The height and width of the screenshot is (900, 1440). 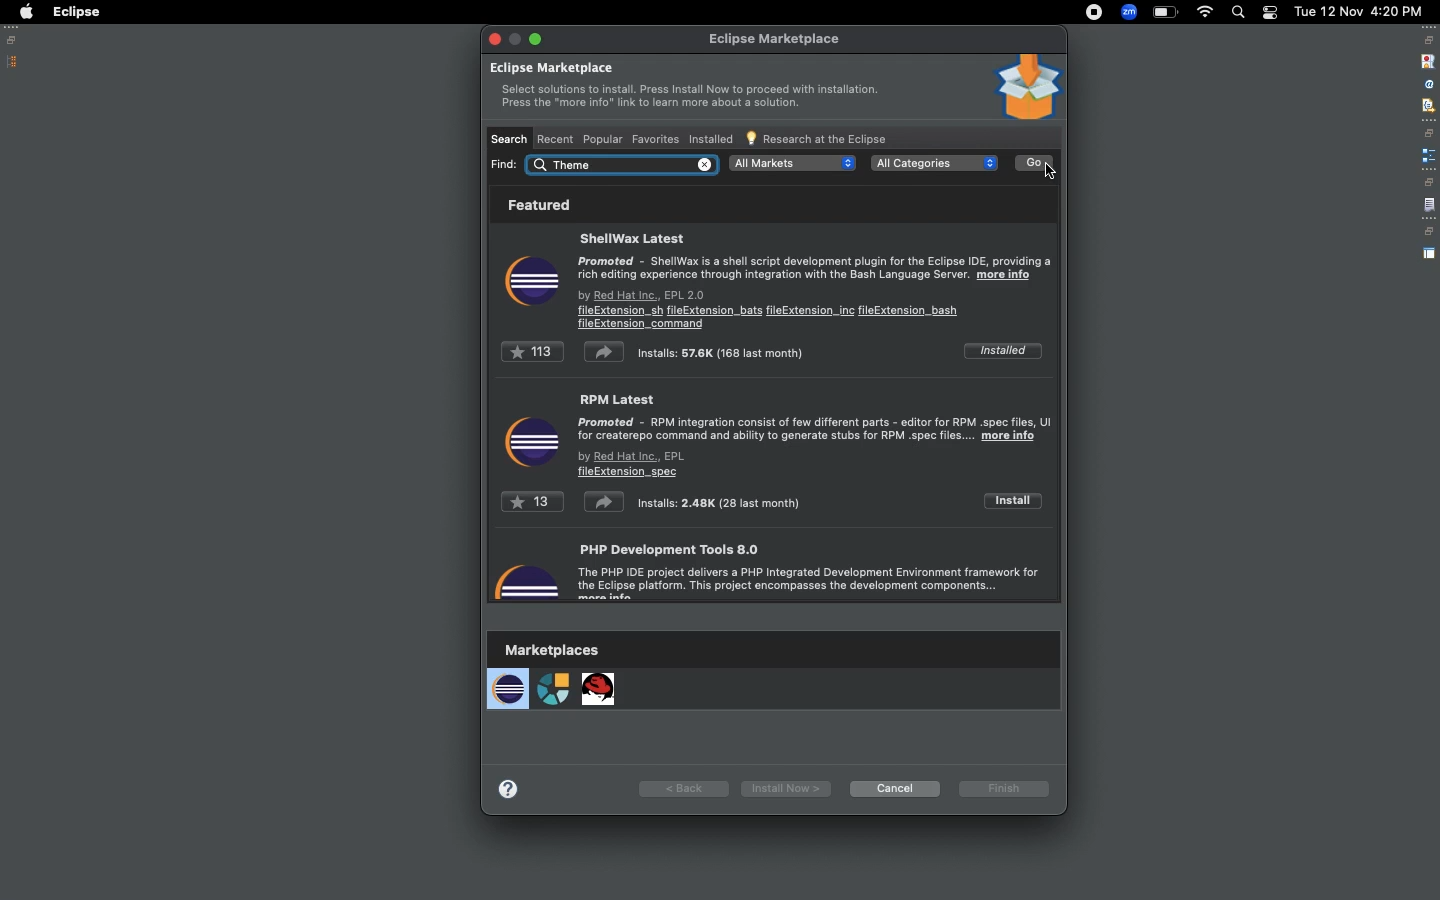 I want to click on Installs, so click(x=651, y=505).